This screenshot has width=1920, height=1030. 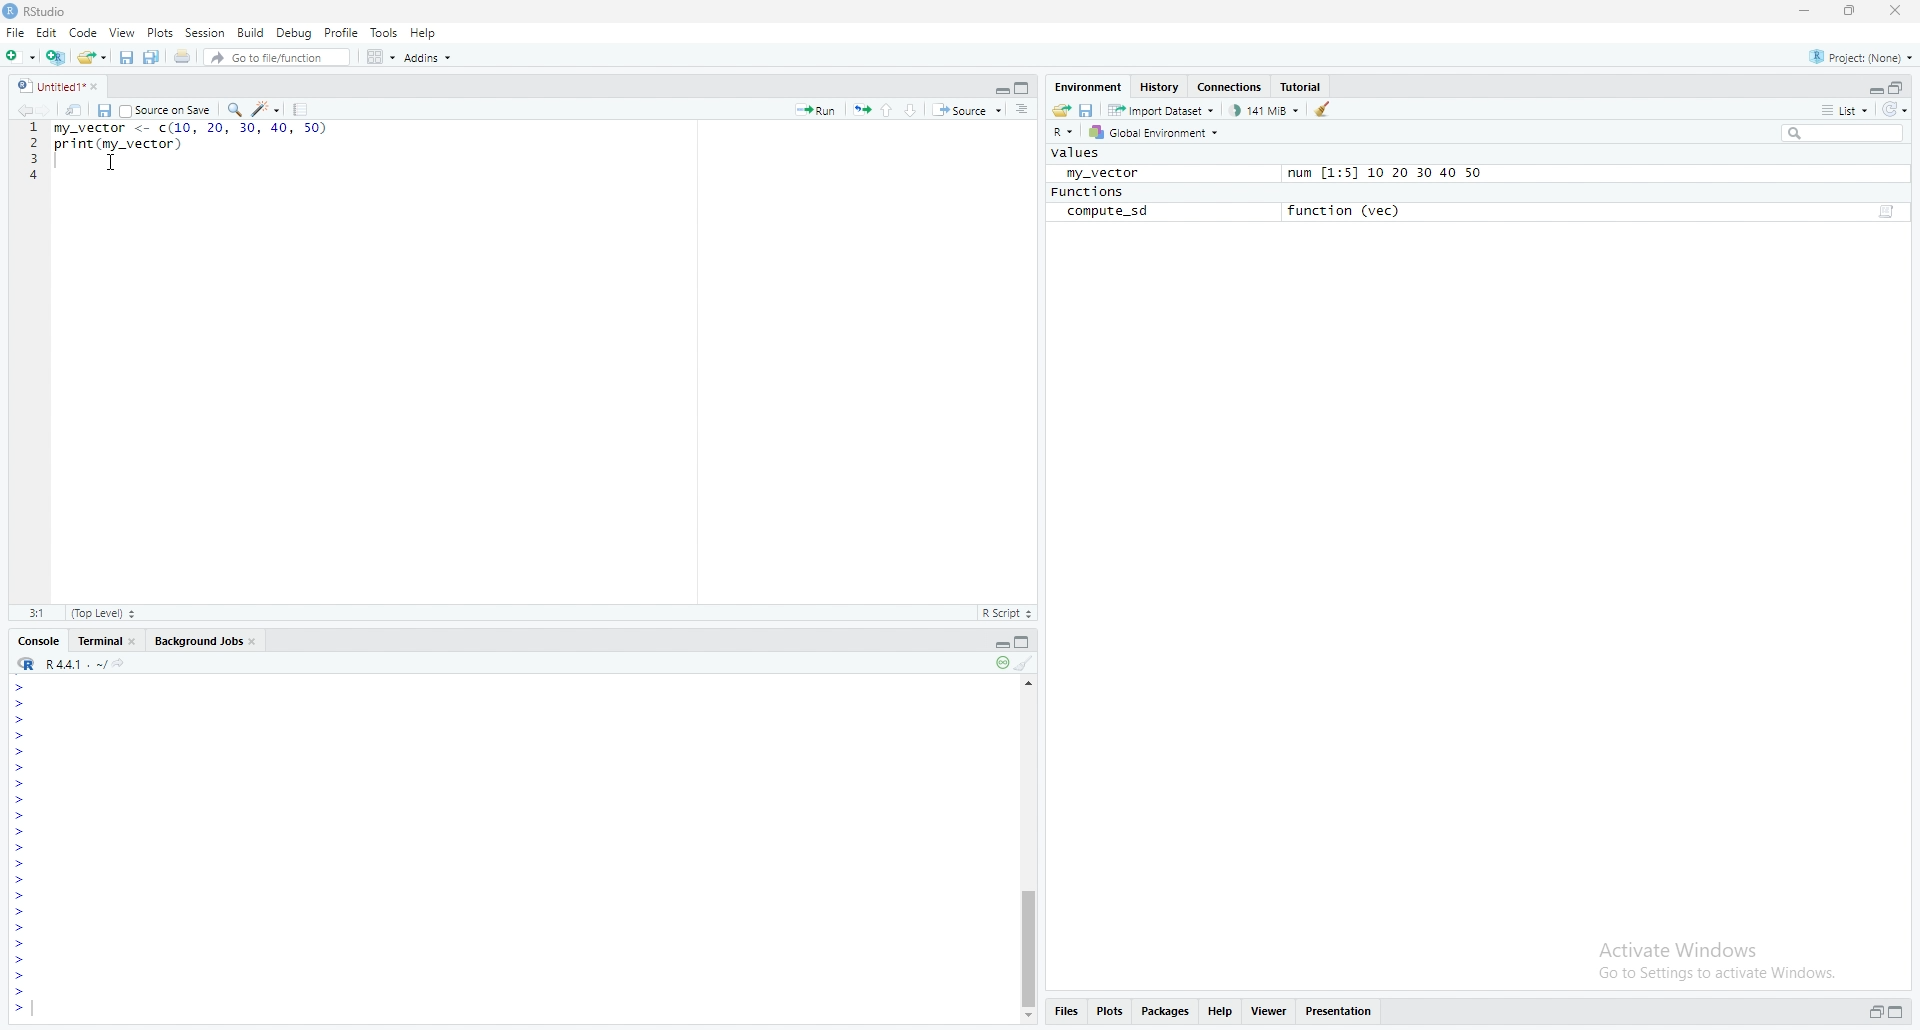 I want to click on Profile, so click(x=342, y=32).